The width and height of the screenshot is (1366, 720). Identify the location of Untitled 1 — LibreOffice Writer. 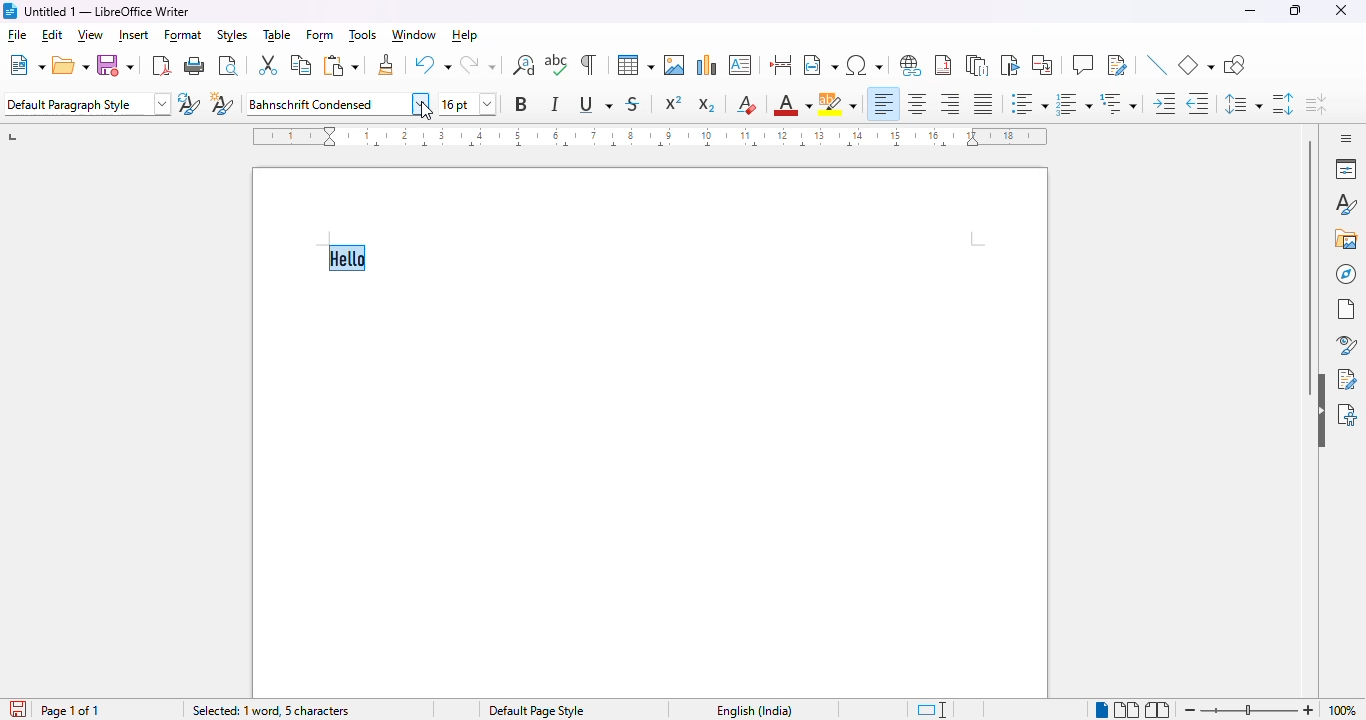
(109, 11).